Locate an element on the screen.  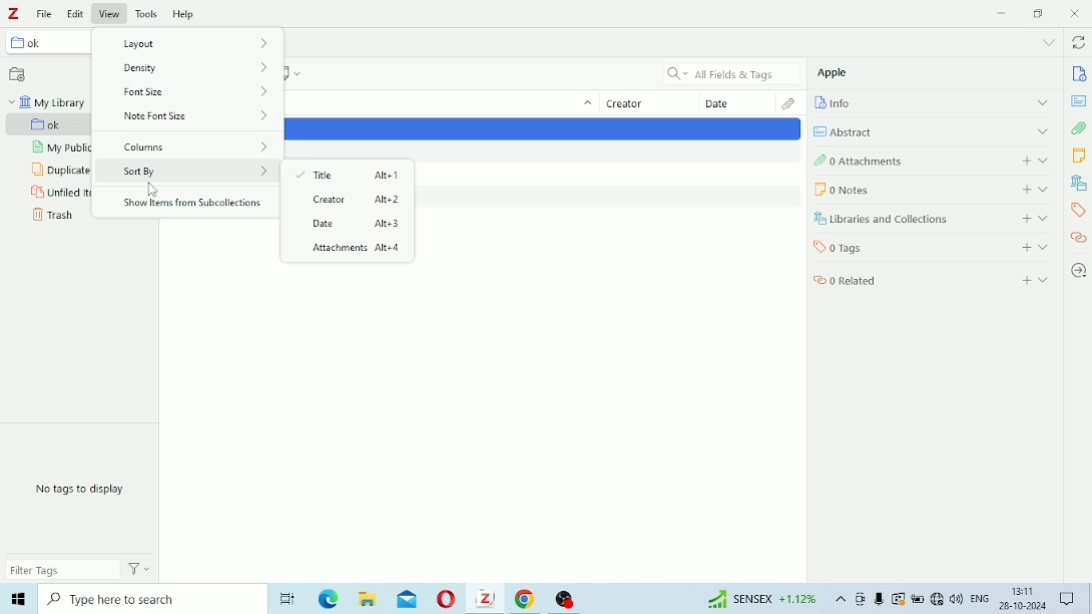
Date Alt + 3 is located at coordinates (350, 225).